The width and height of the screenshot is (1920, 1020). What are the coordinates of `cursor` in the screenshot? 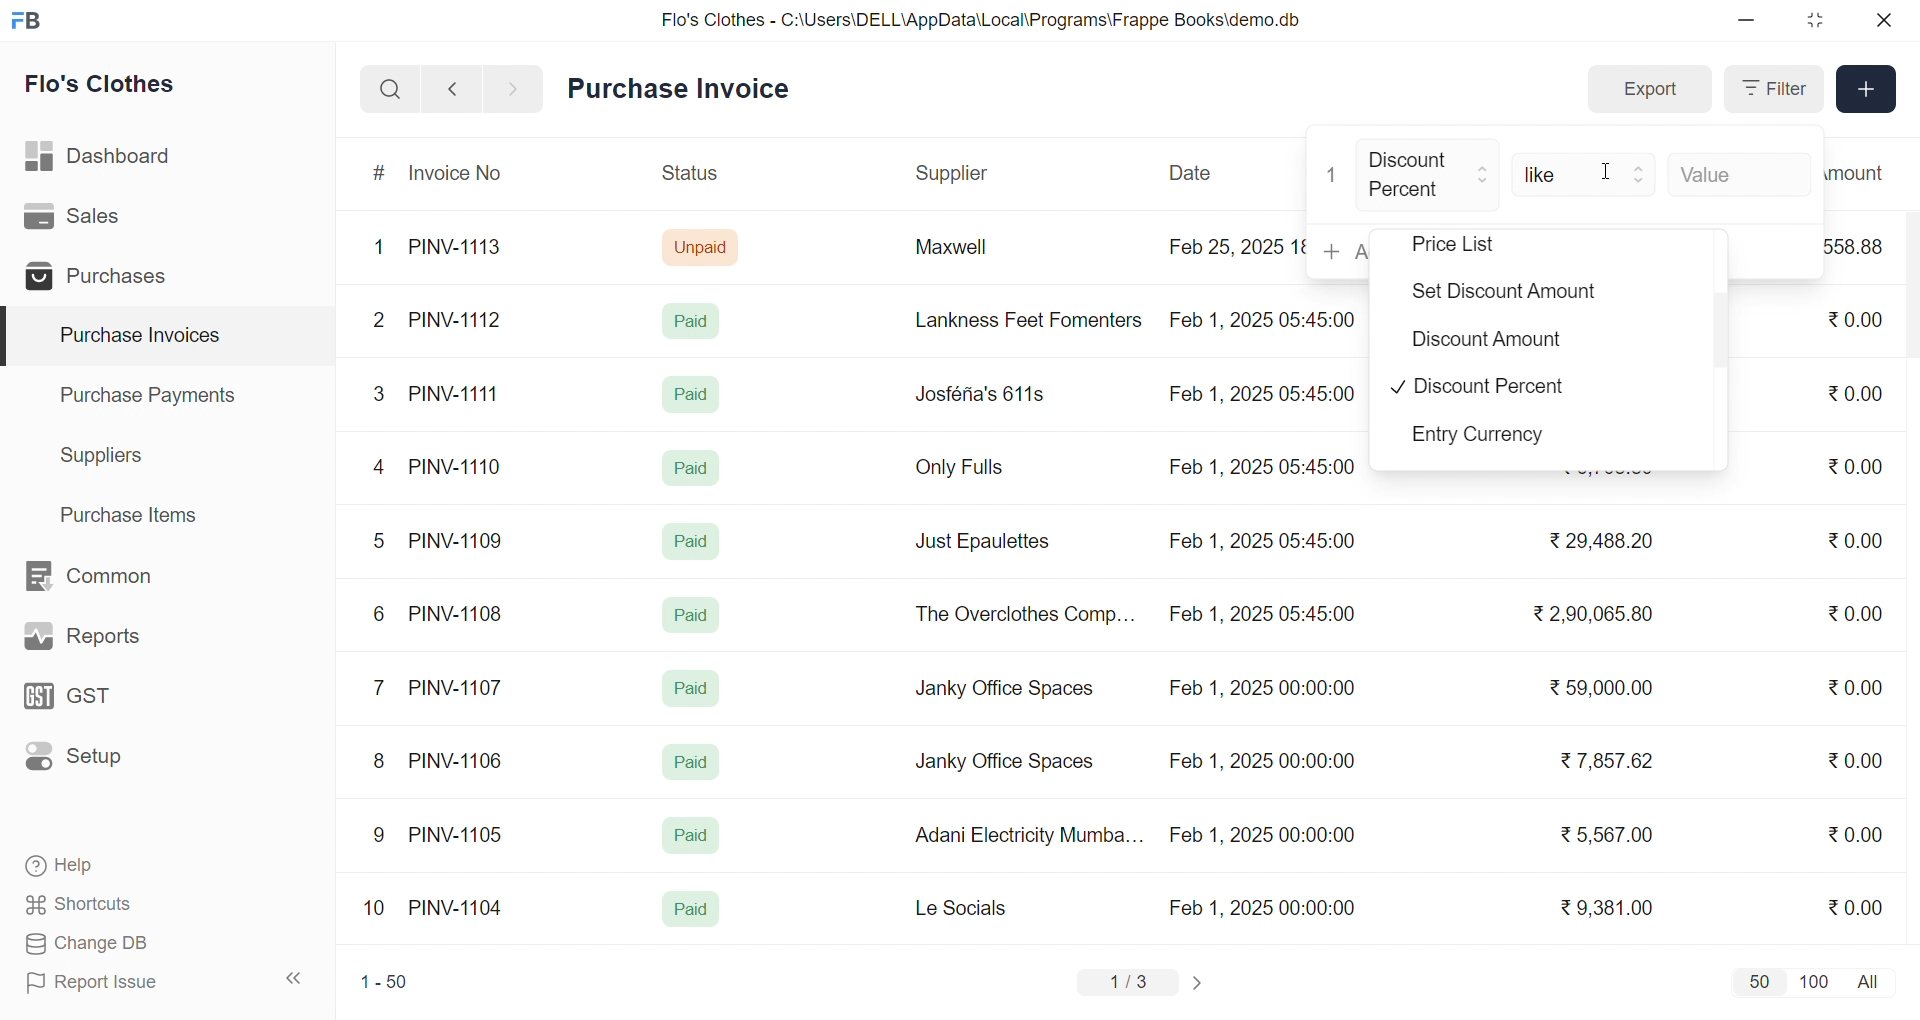 It's located at (1619, 180).